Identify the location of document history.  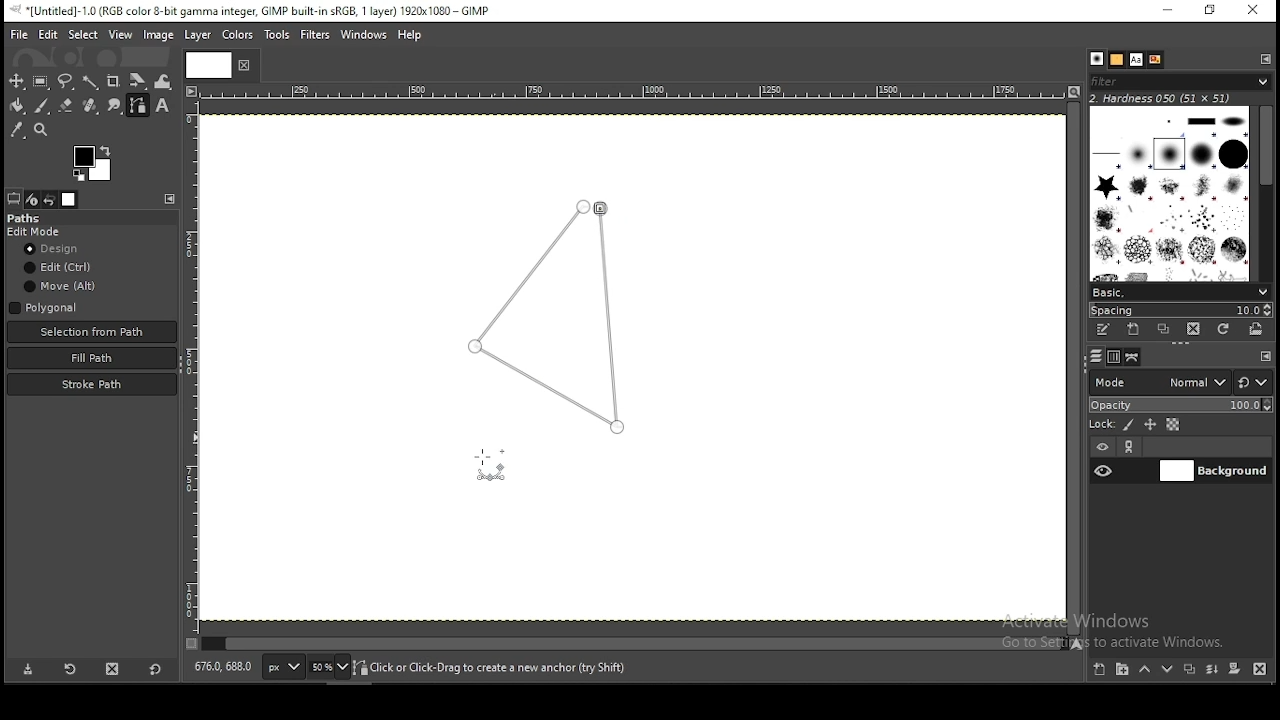
(1154, 59).